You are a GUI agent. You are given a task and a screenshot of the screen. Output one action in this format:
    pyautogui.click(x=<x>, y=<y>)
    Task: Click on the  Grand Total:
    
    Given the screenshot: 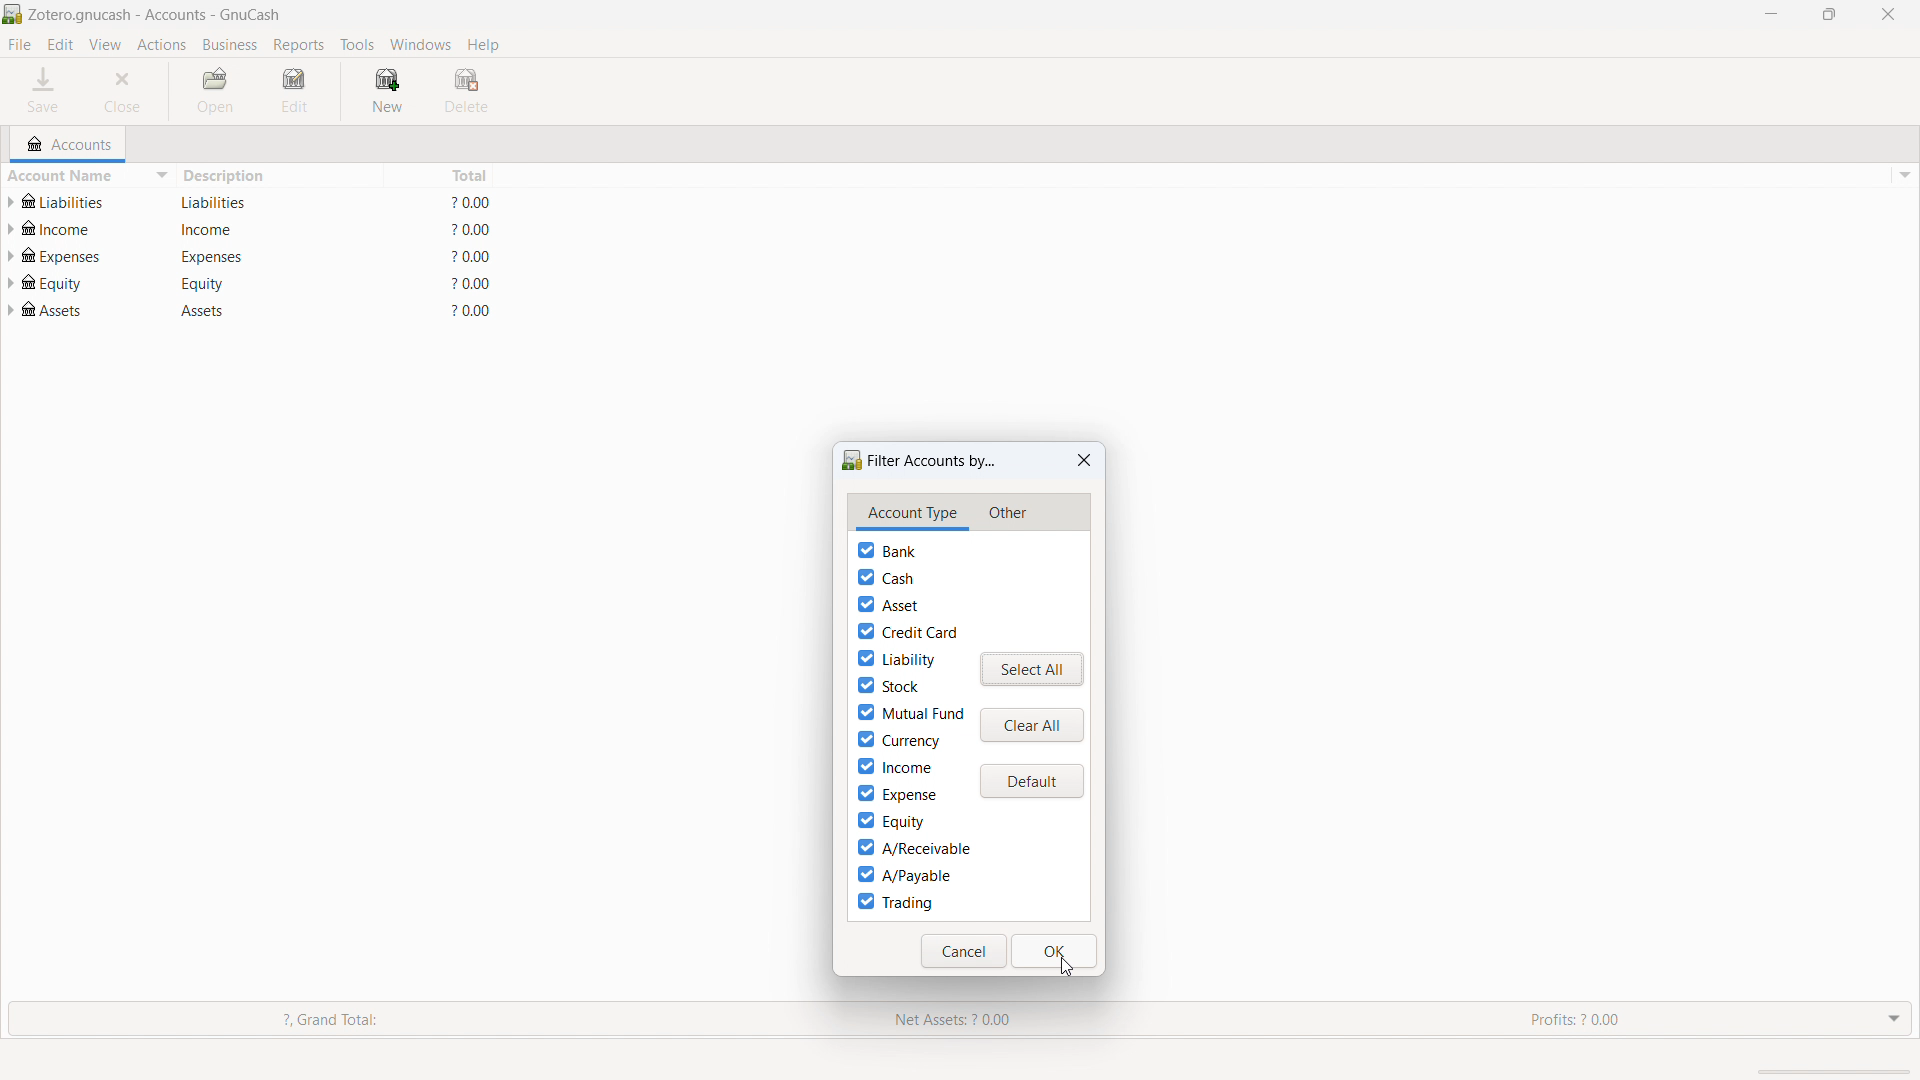 What is the action you would take?
    pyautogui.click(x=362, y=1020)
    